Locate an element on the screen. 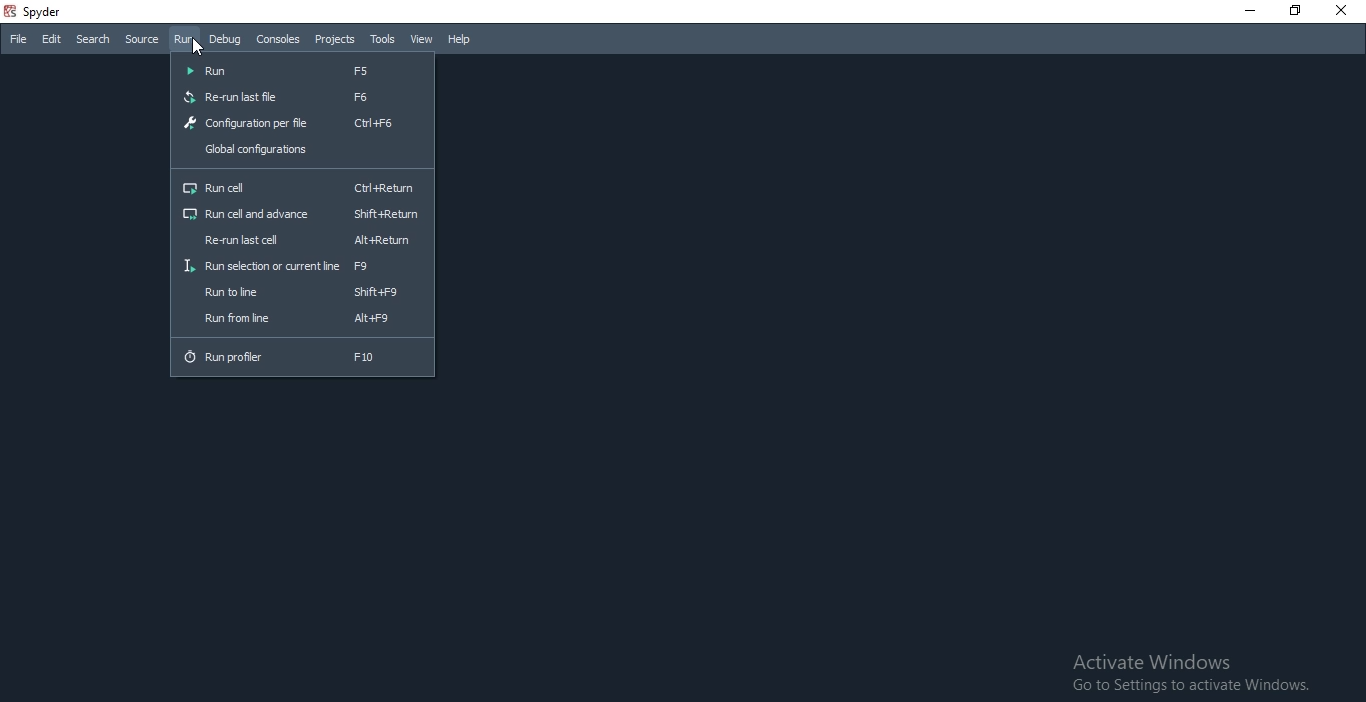 Image resolution: width=1366 pixels, height=702 pixels. run to line is located at coordinates (302, 291).